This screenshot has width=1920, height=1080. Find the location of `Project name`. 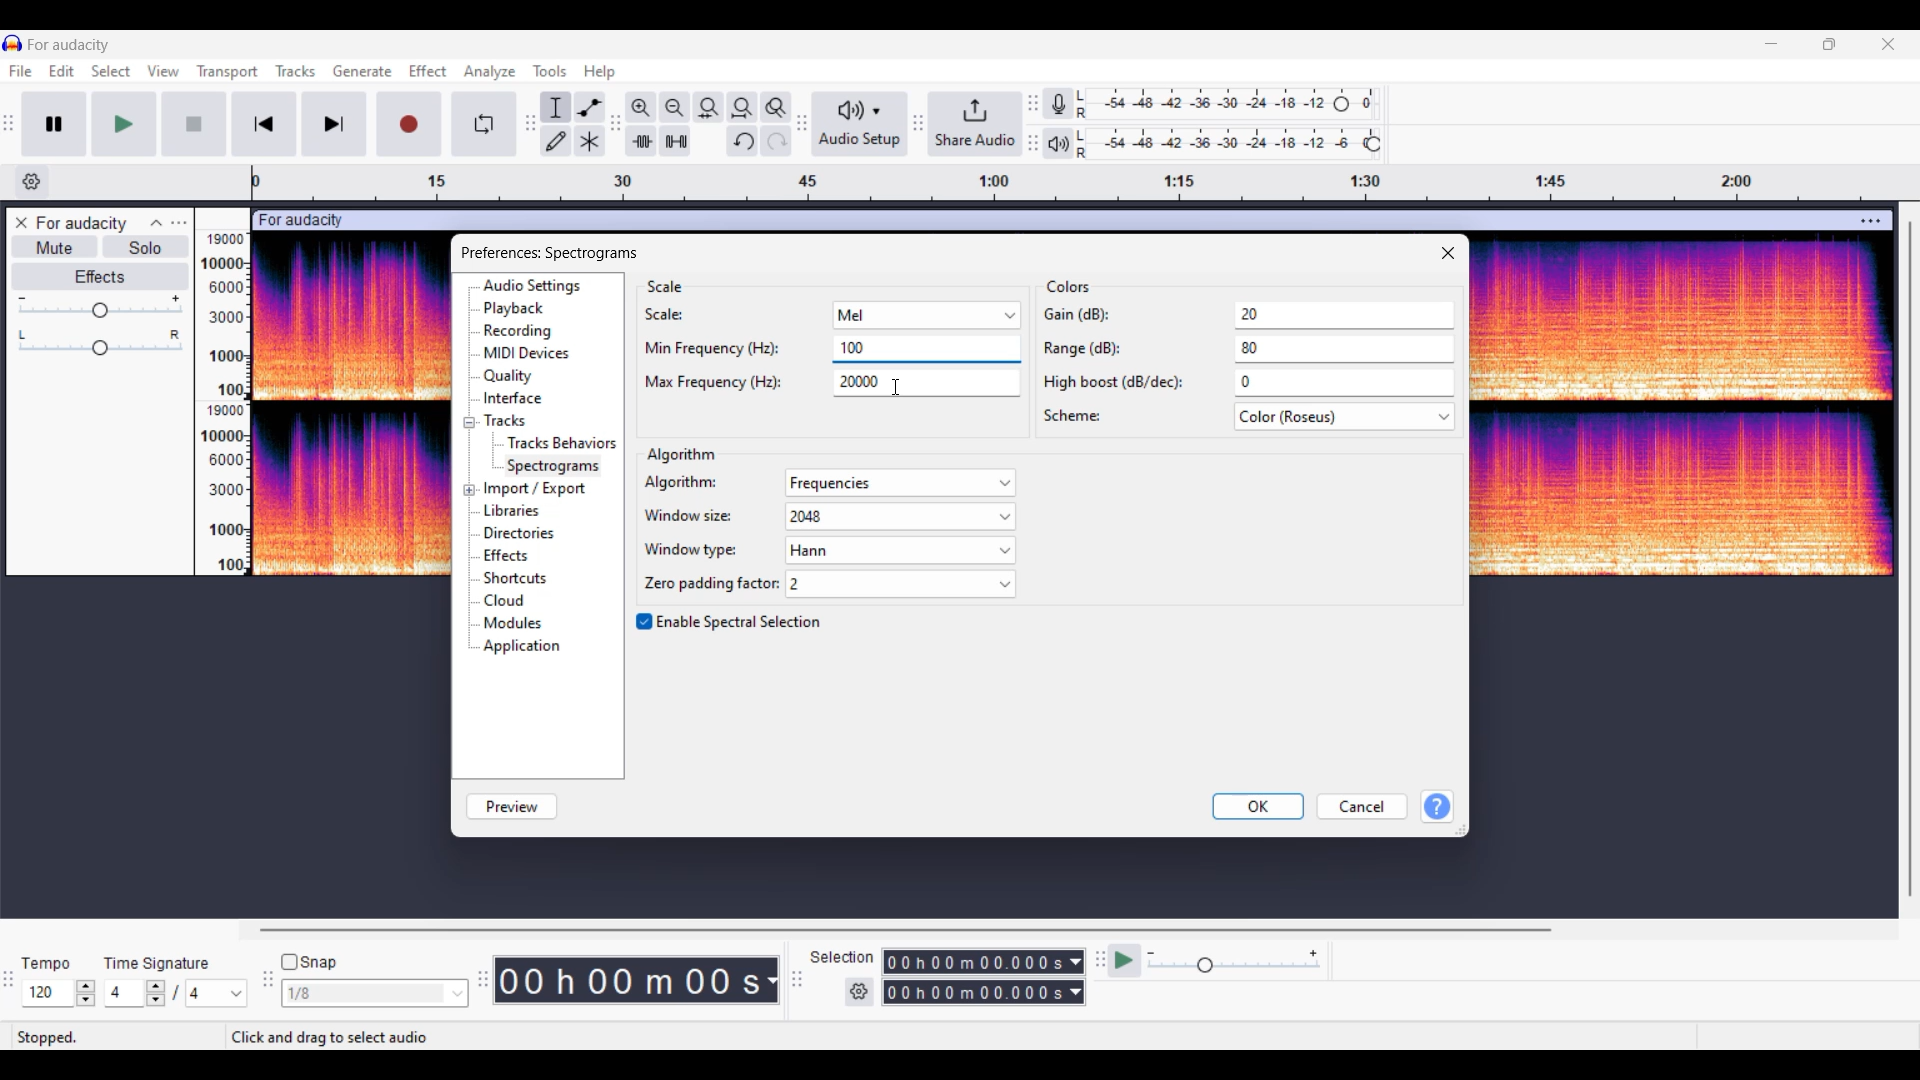

Project name is located at coordinates (70, 45).